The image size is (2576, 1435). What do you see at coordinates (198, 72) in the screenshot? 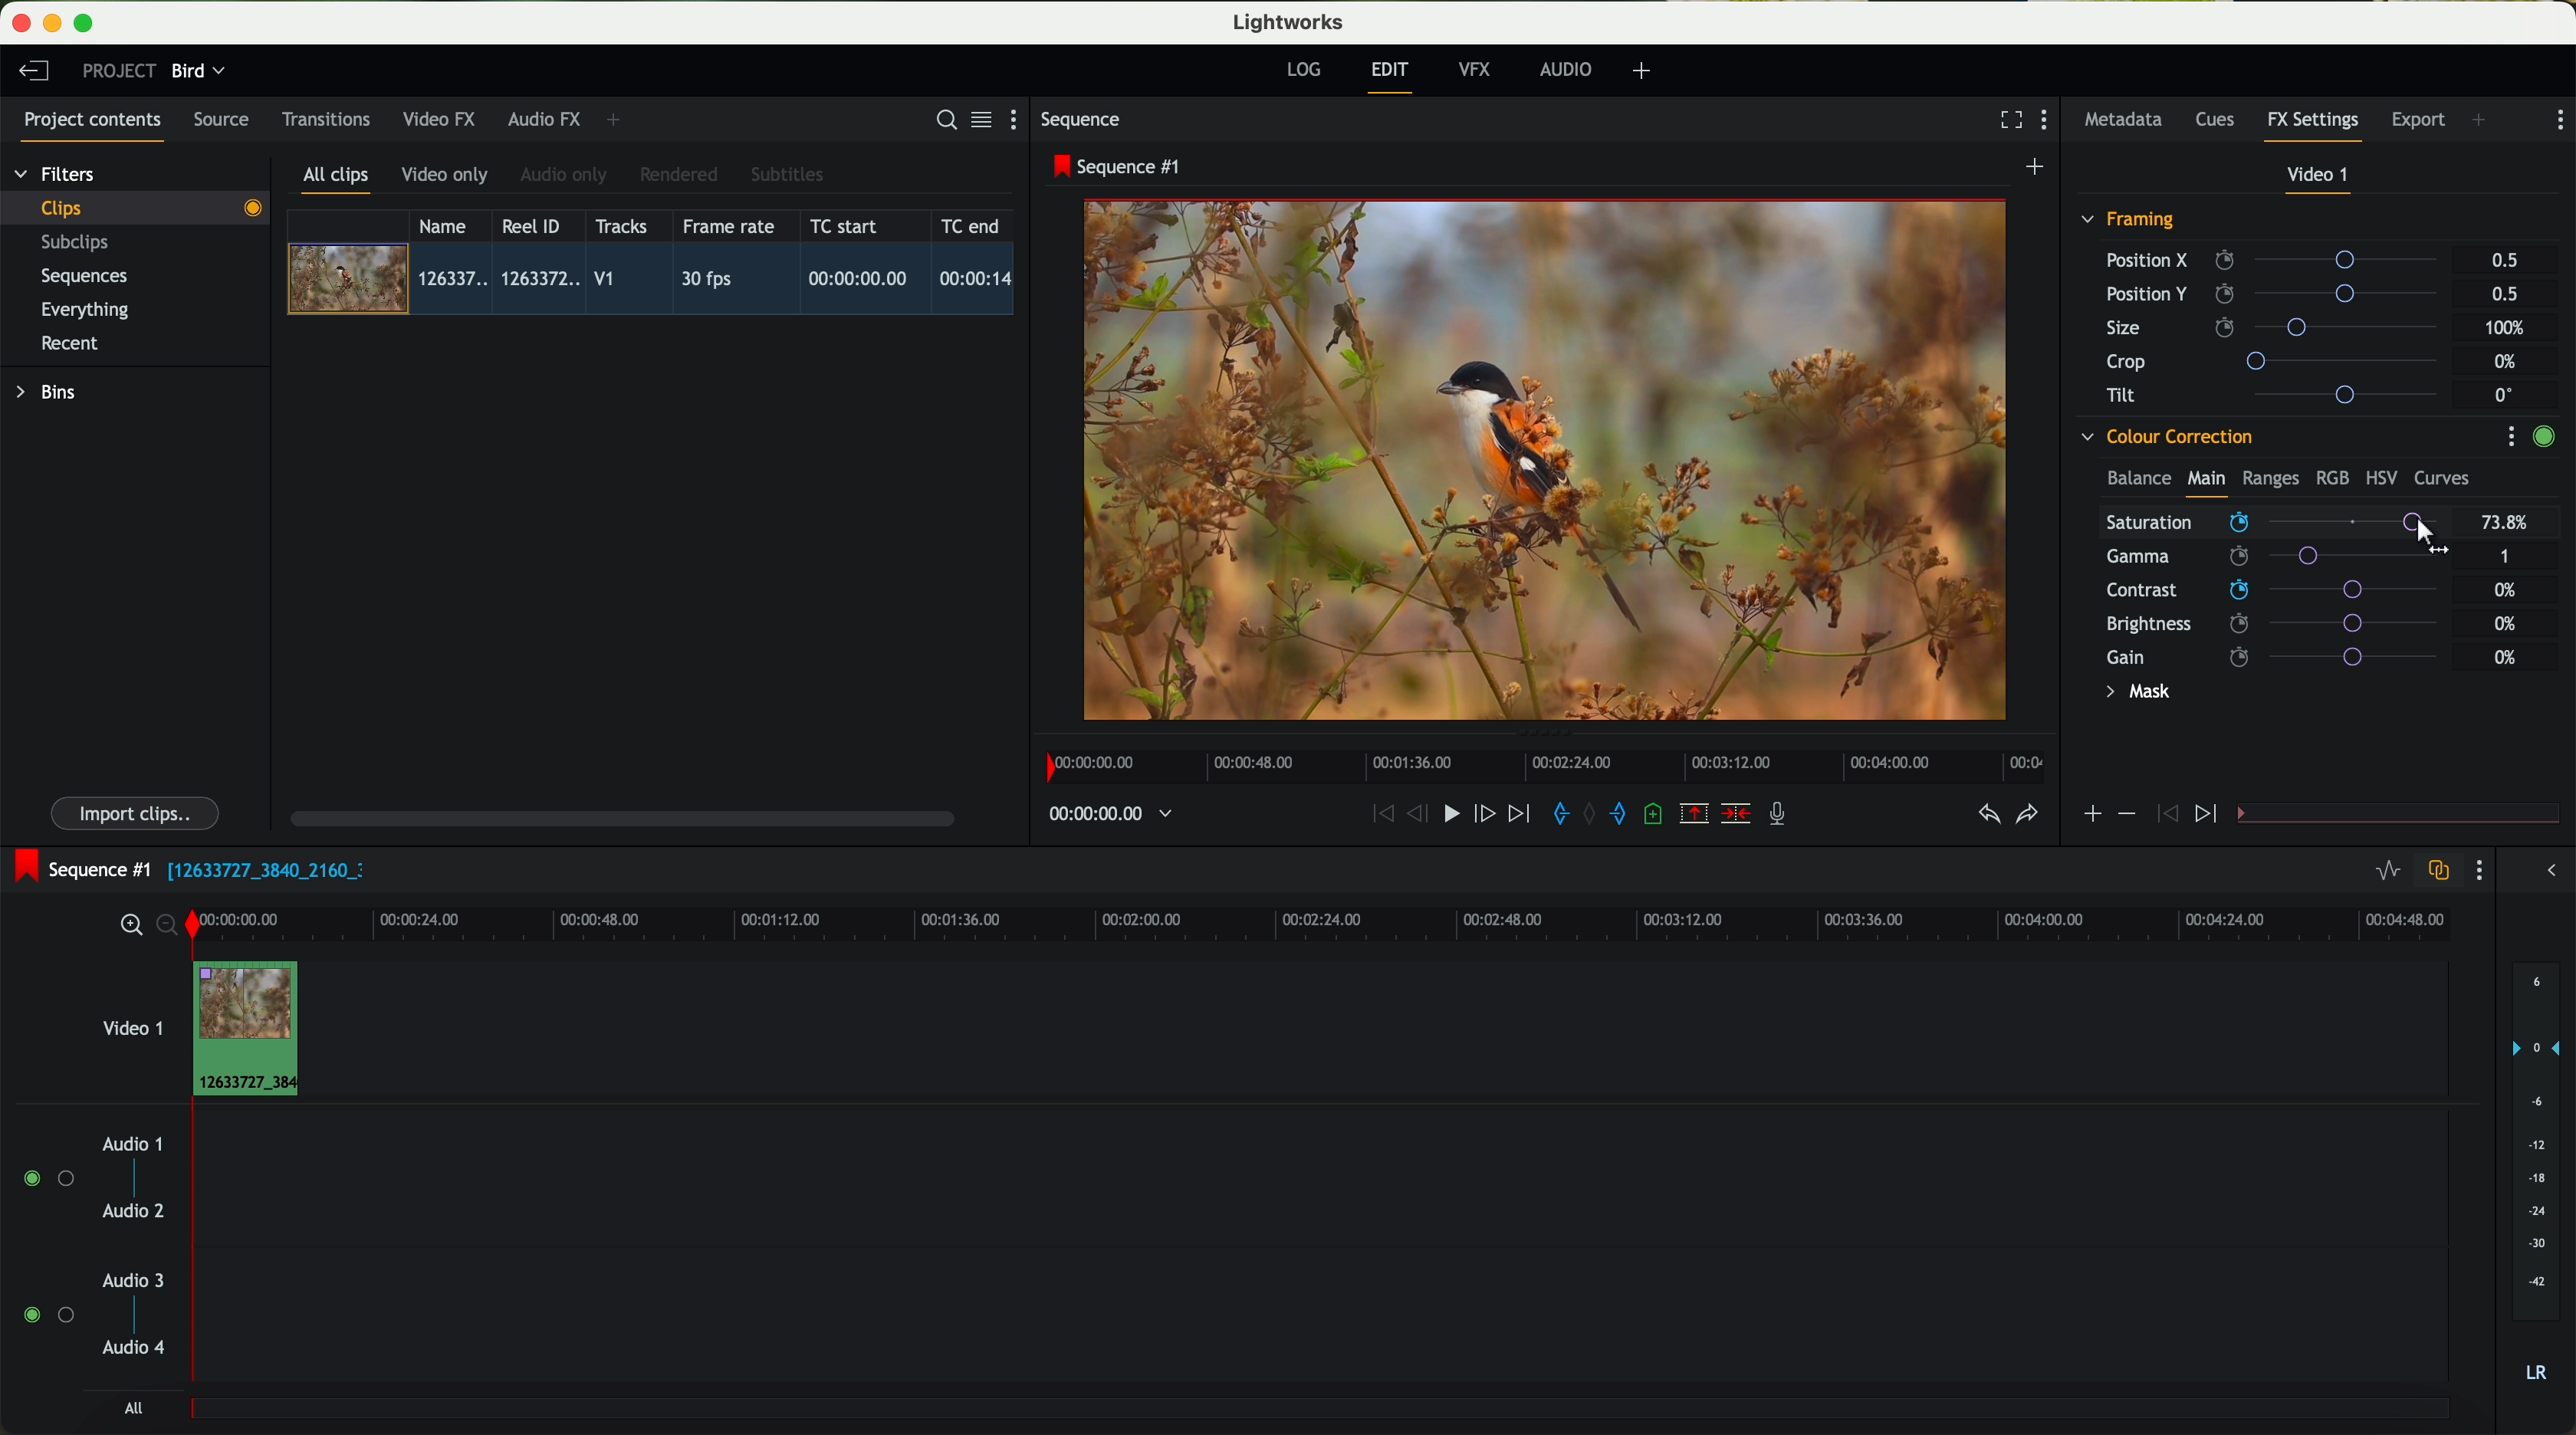
I see `bird` at bounding box center [198, 72].